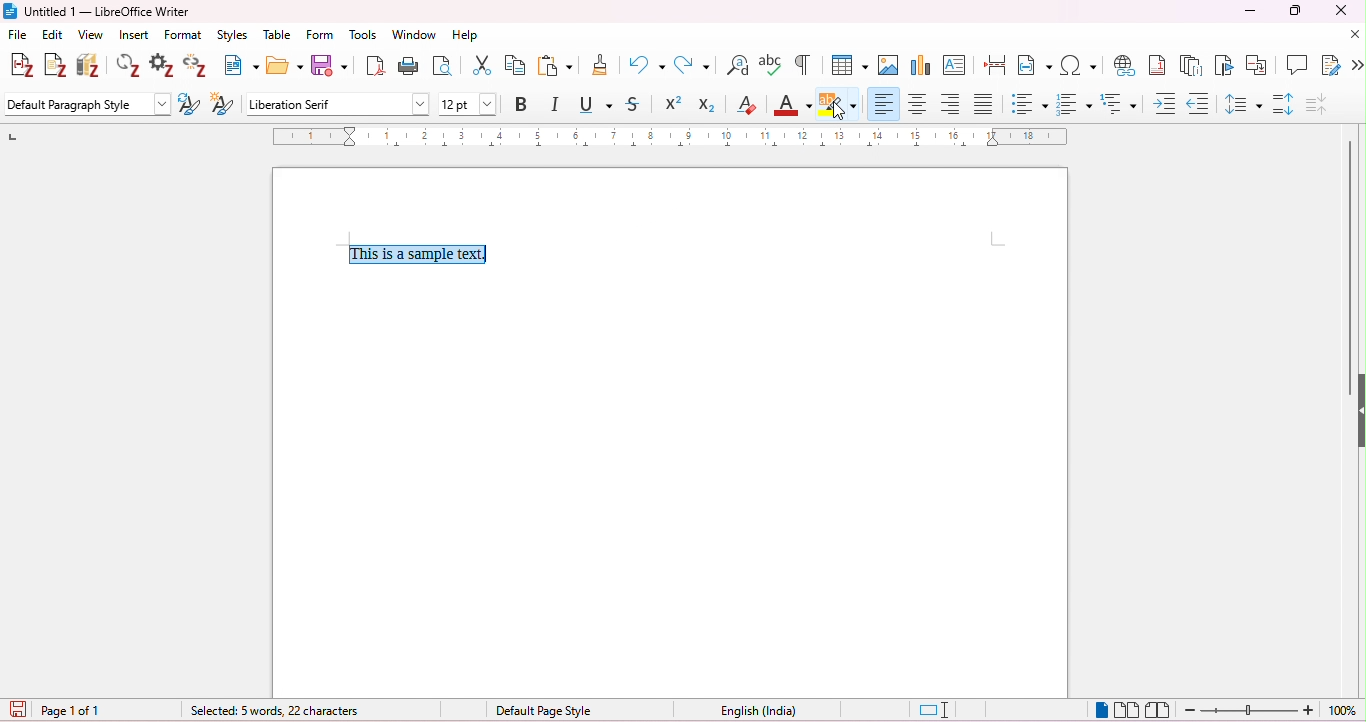 Image resolution: width=1366 pixels, height=722 pixels. I want to click on paste, so click(556, 64).